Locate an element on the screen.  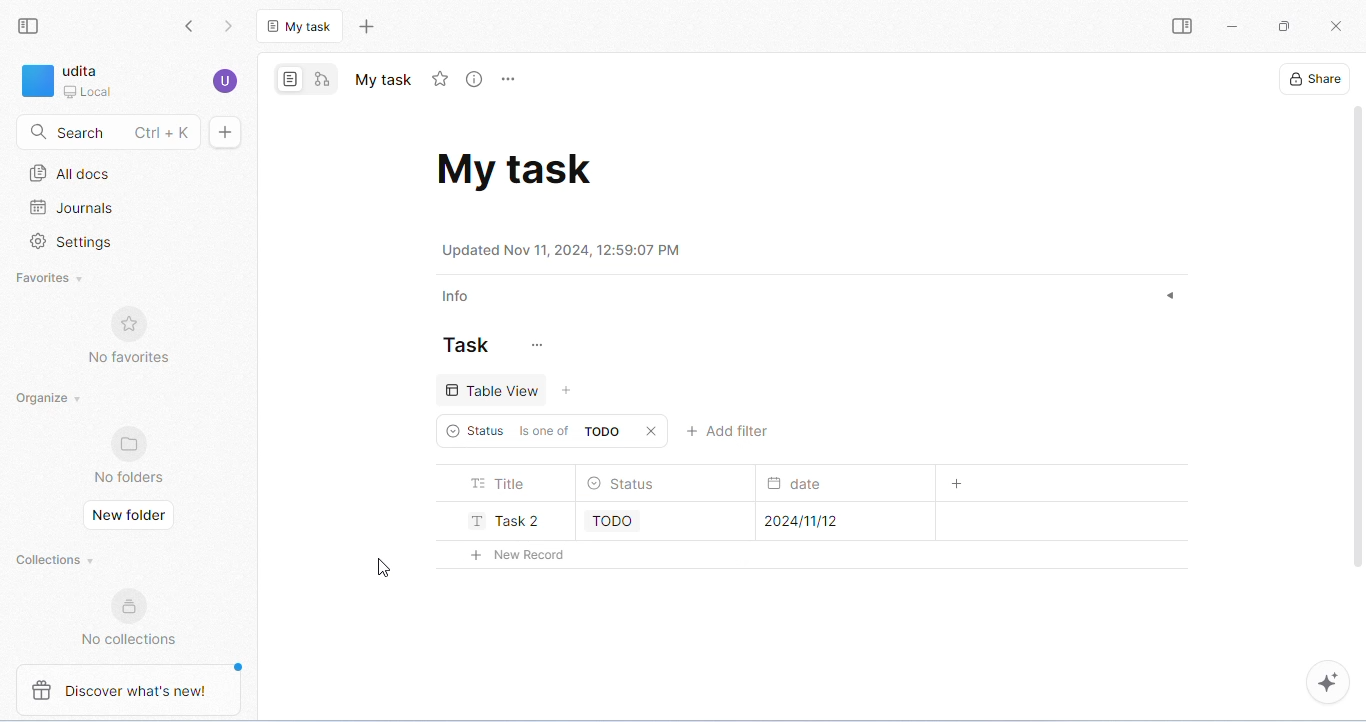
cursor is located at coordinates (380, 567).